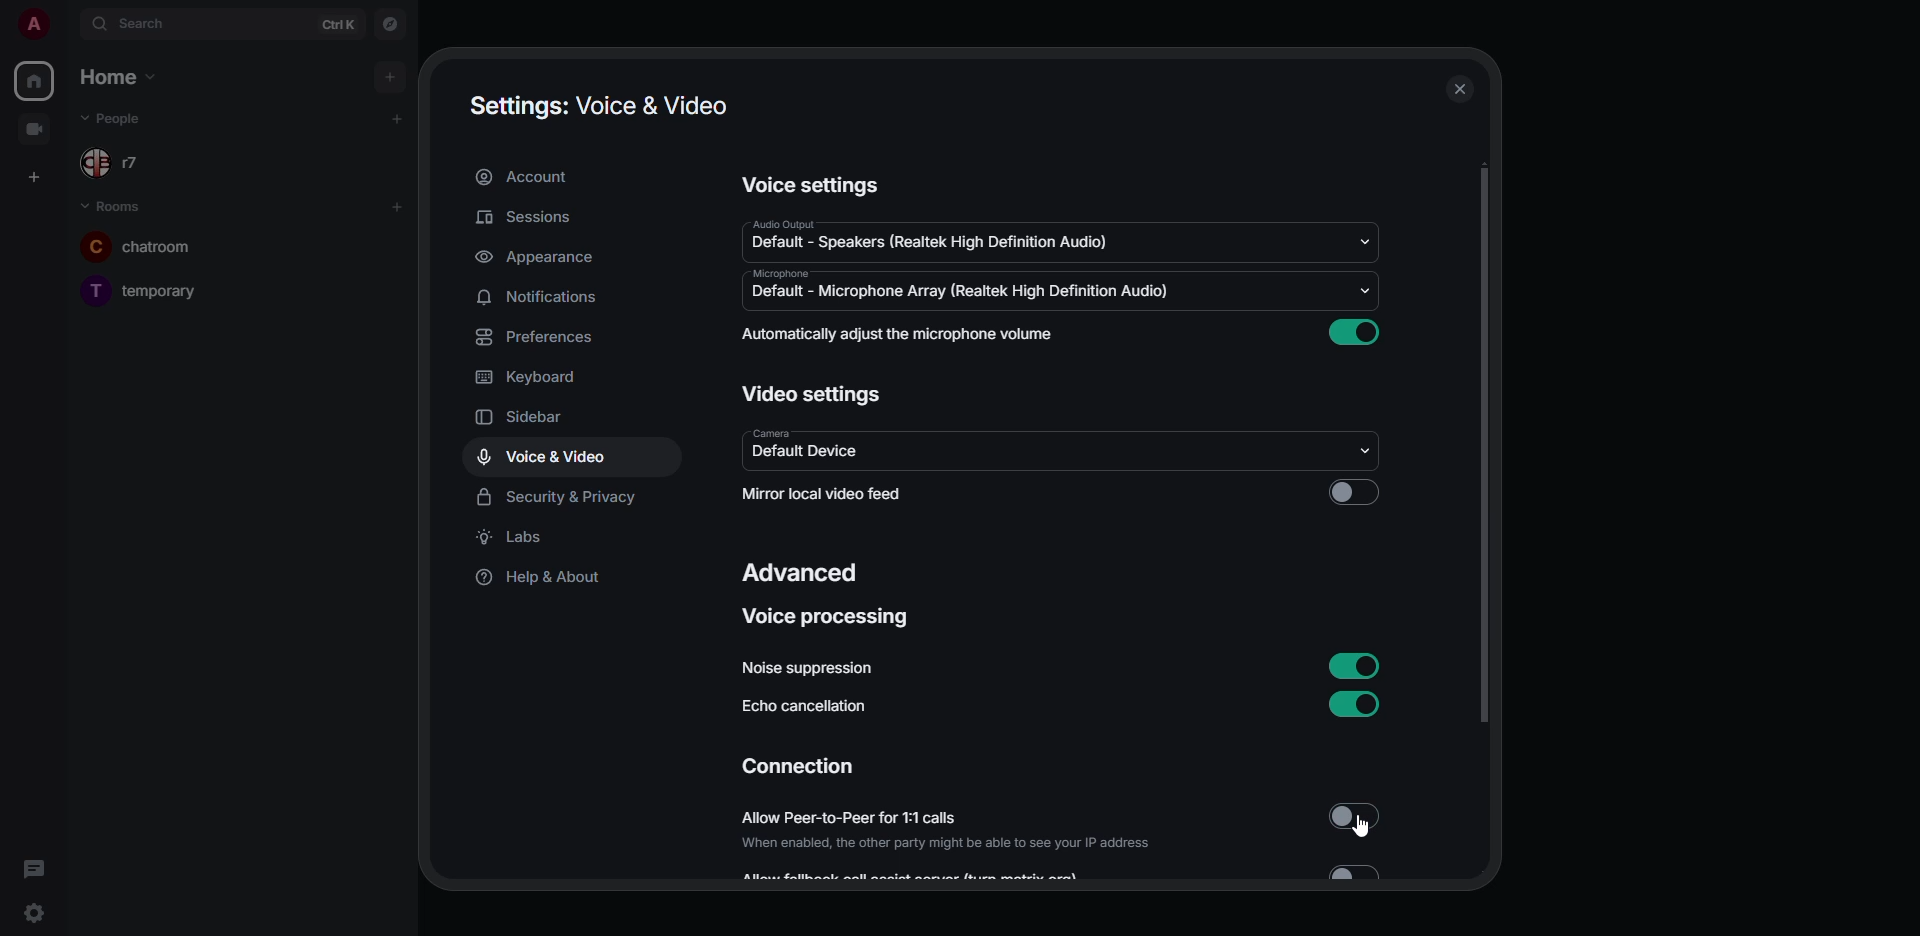 This screenshot has width=1920, height=936. Describe the element at coordinates (538, 576) in the screenshot. I see `help & about` at that location.